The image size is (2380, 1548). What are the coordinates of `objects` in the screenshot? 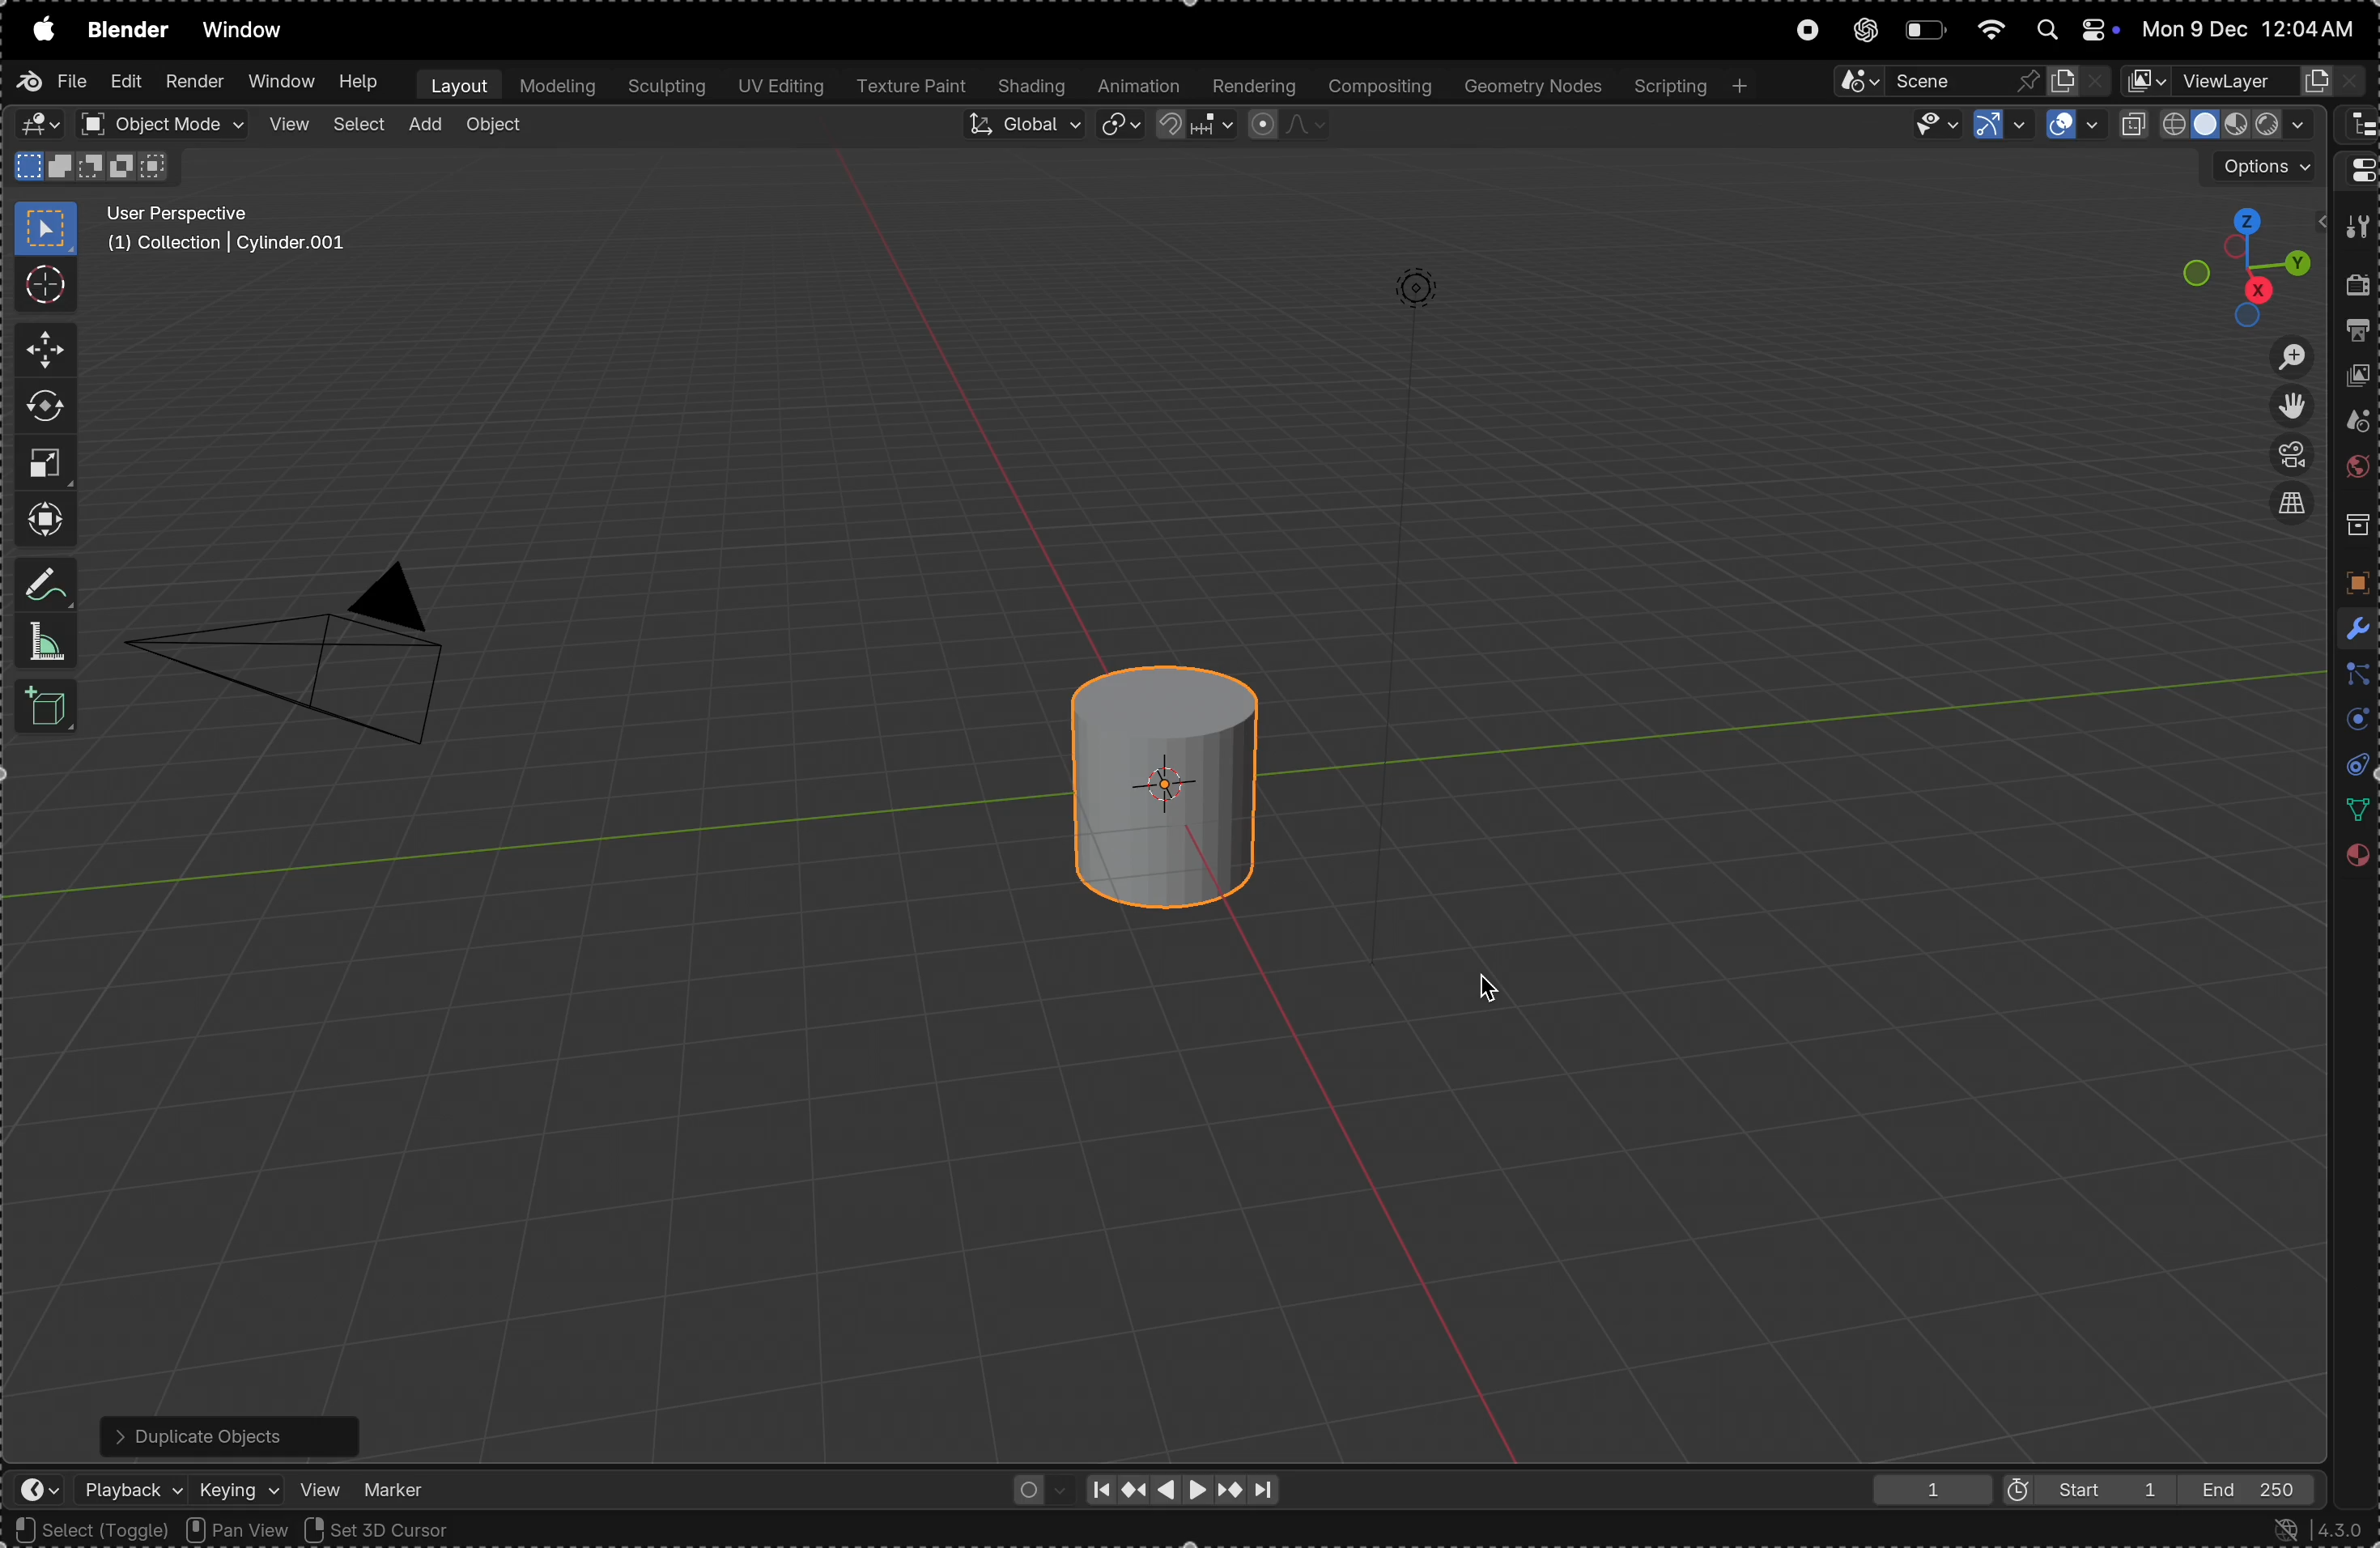 It's located at (2352, 582).